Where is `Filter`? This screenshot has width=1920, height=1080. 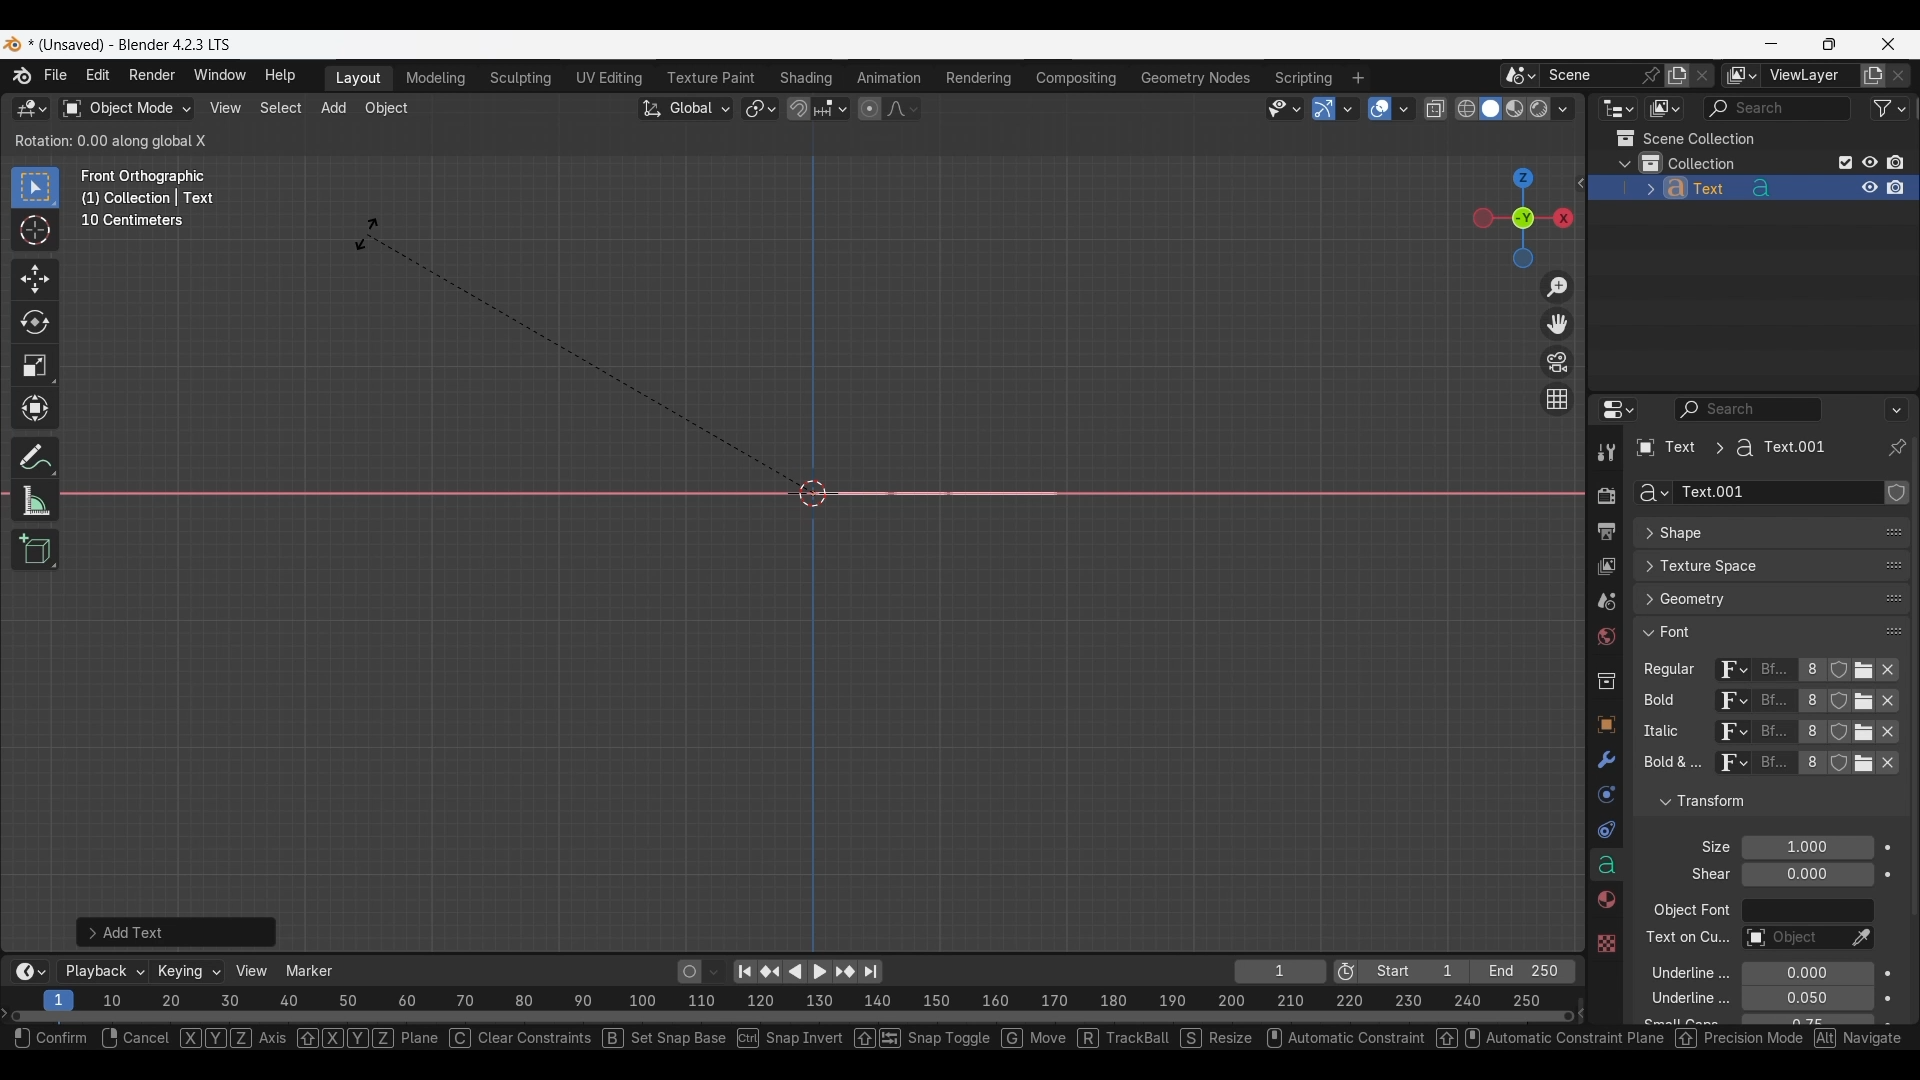 Filter is located at coordinates (1890, 108).